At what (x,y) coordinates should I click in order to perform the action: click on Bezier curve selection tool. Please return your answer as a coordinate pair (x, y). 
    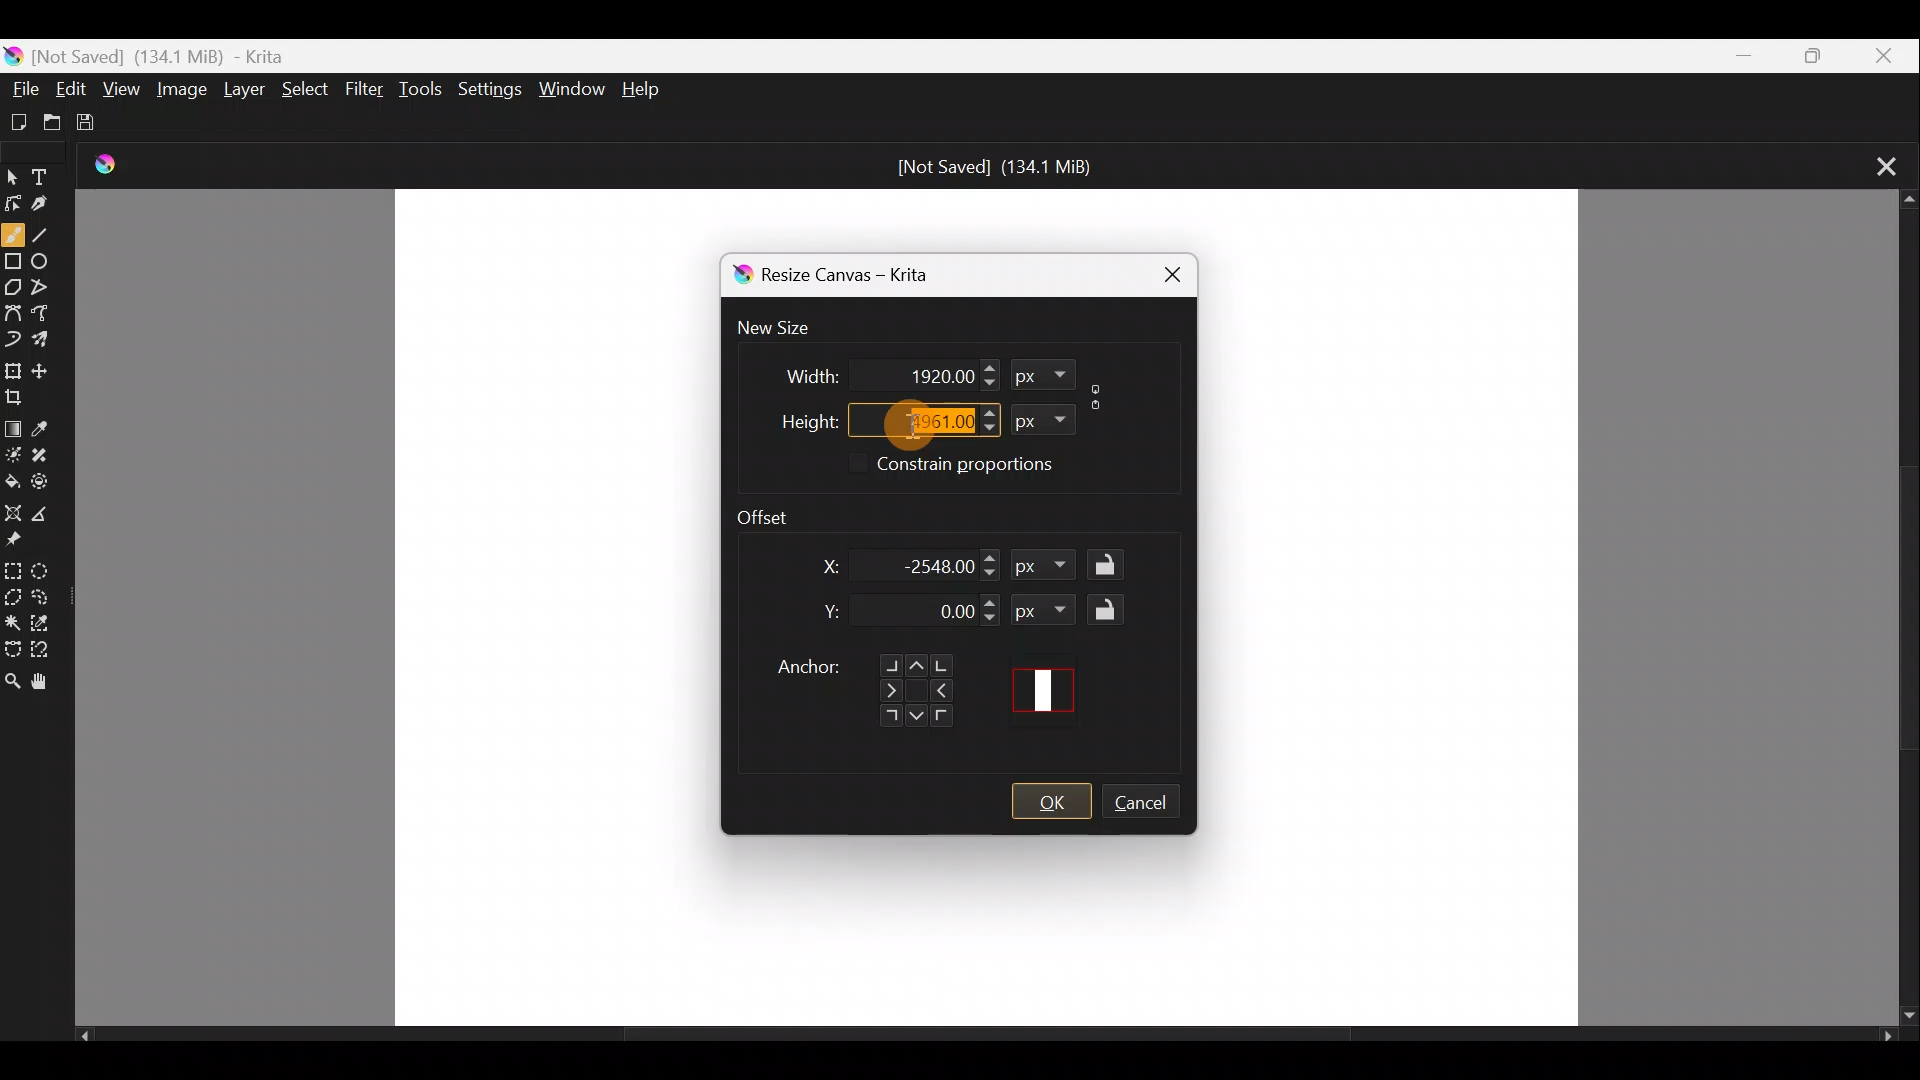
    Looking at the image, I should click on (12, 645).